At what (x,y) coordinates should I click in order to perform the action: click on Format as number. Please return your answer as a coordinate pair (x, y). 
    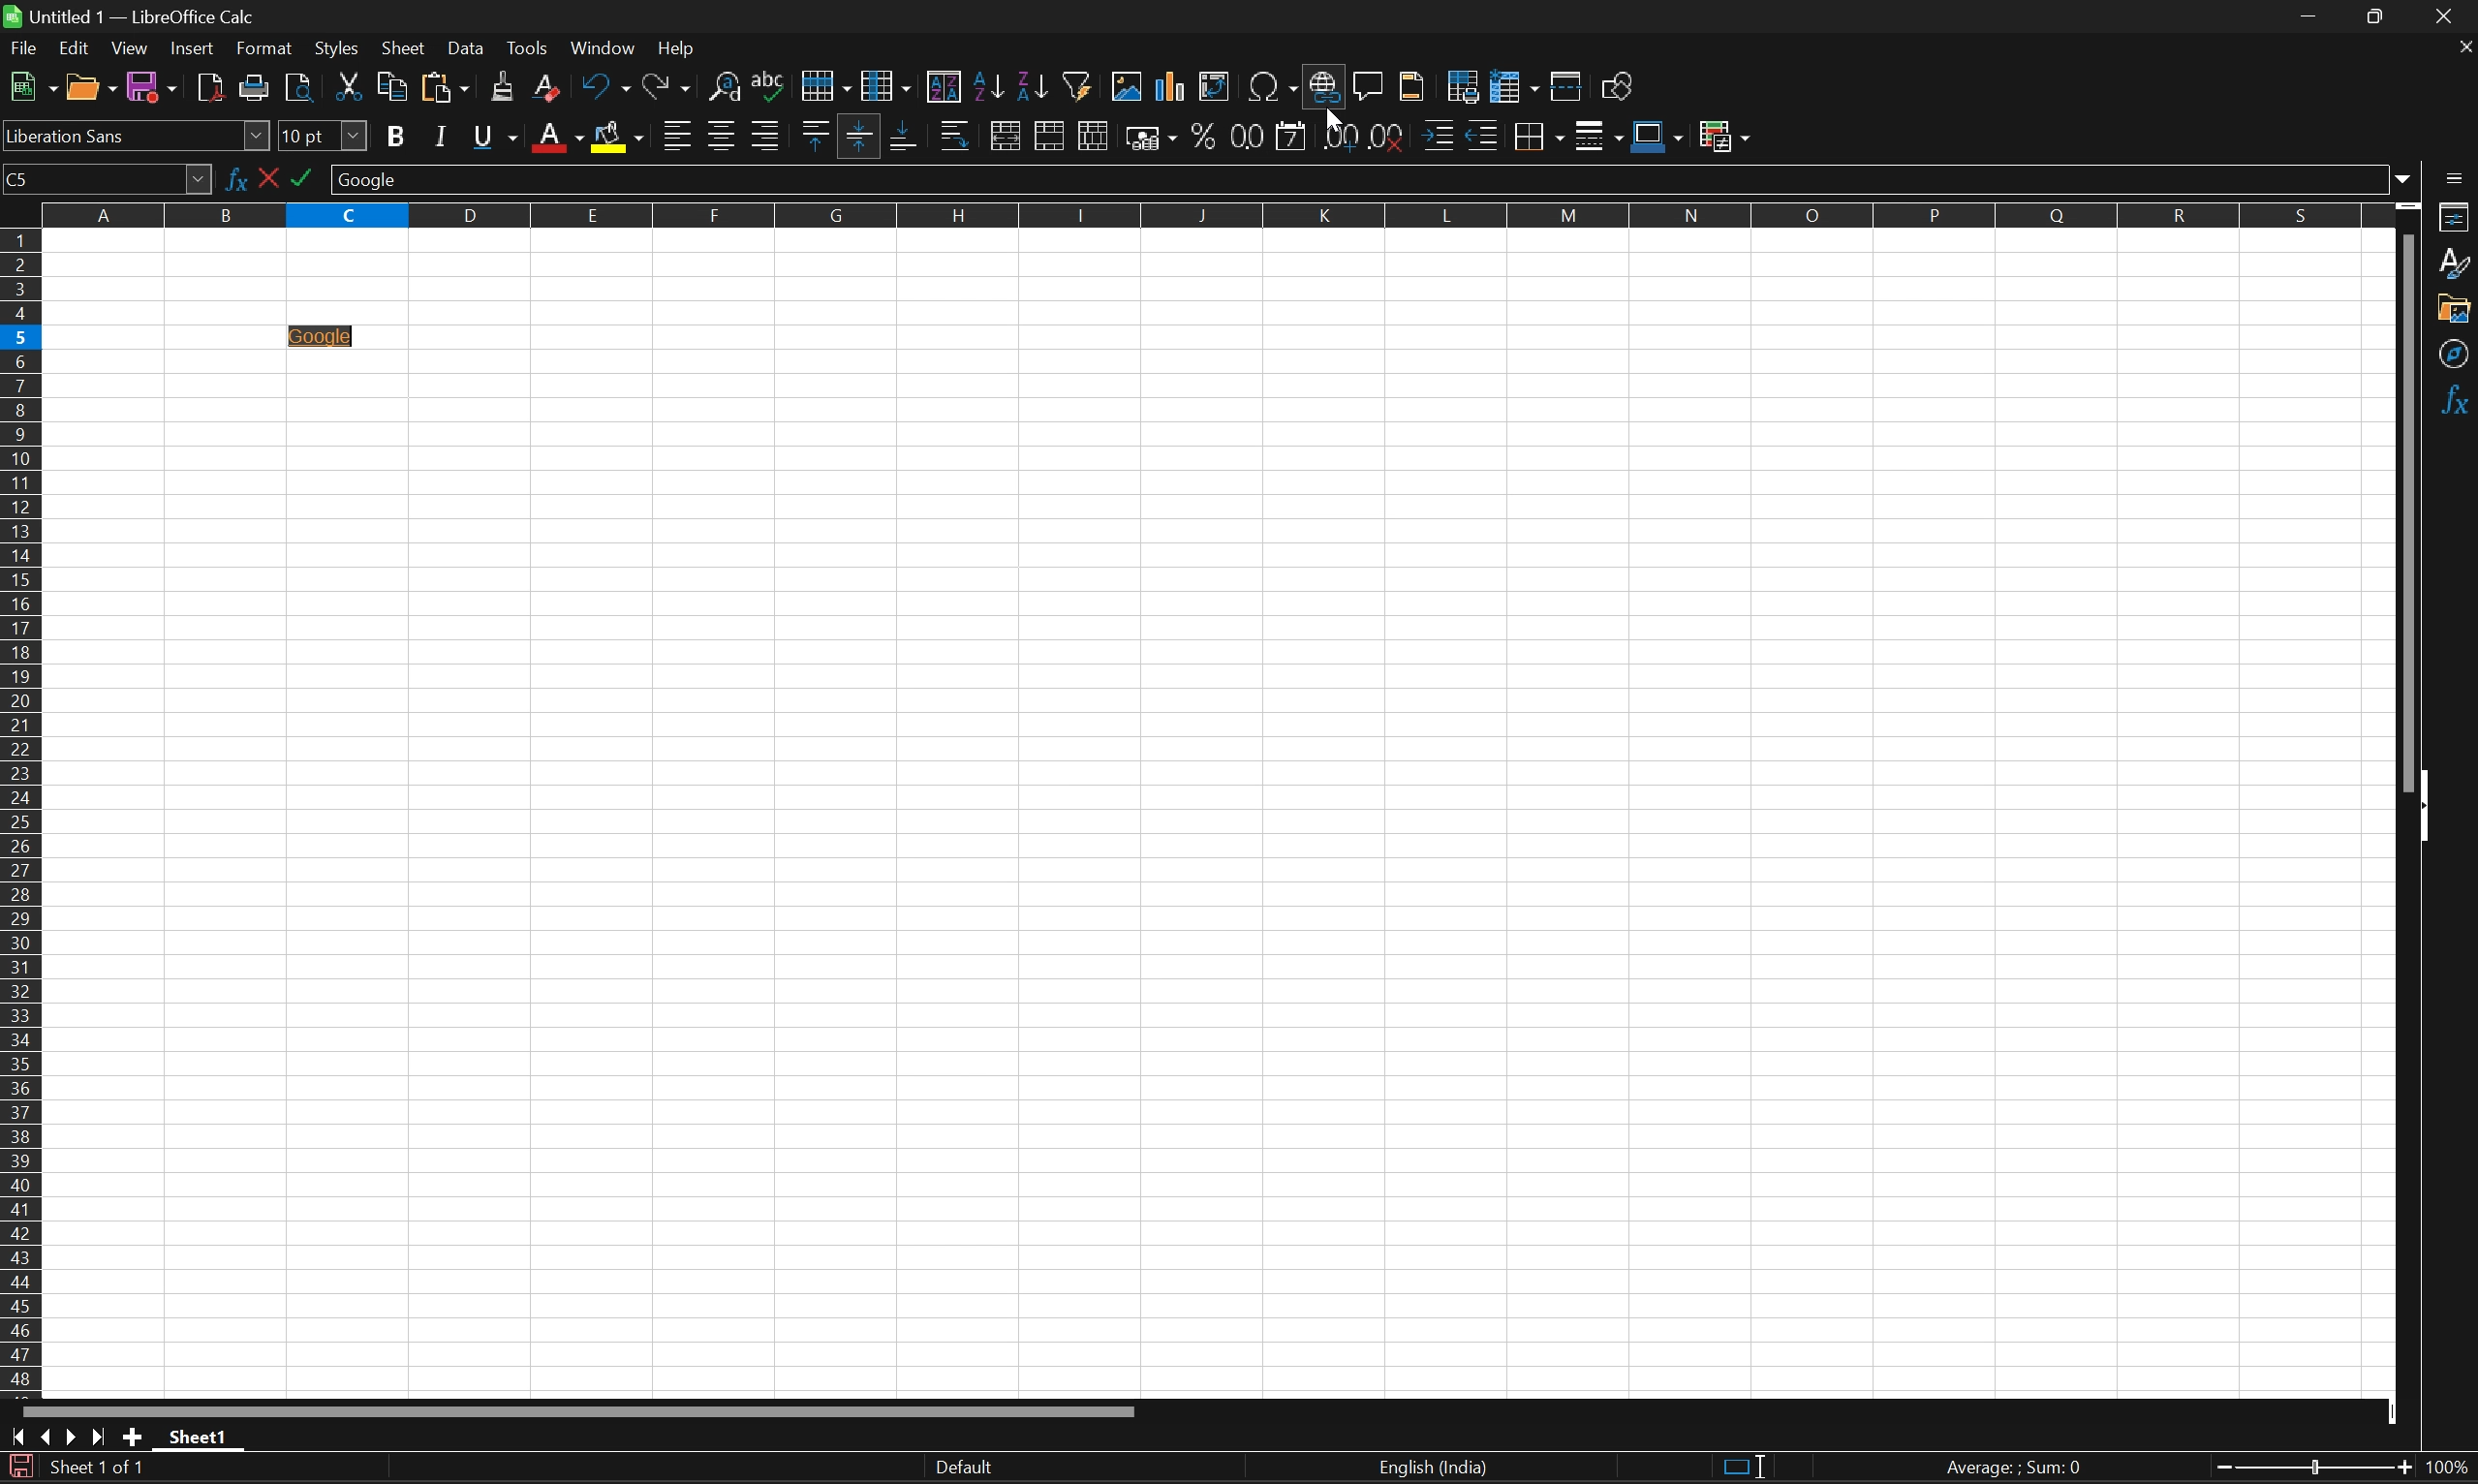
    Looking at the image, I should click on (1245, 137).